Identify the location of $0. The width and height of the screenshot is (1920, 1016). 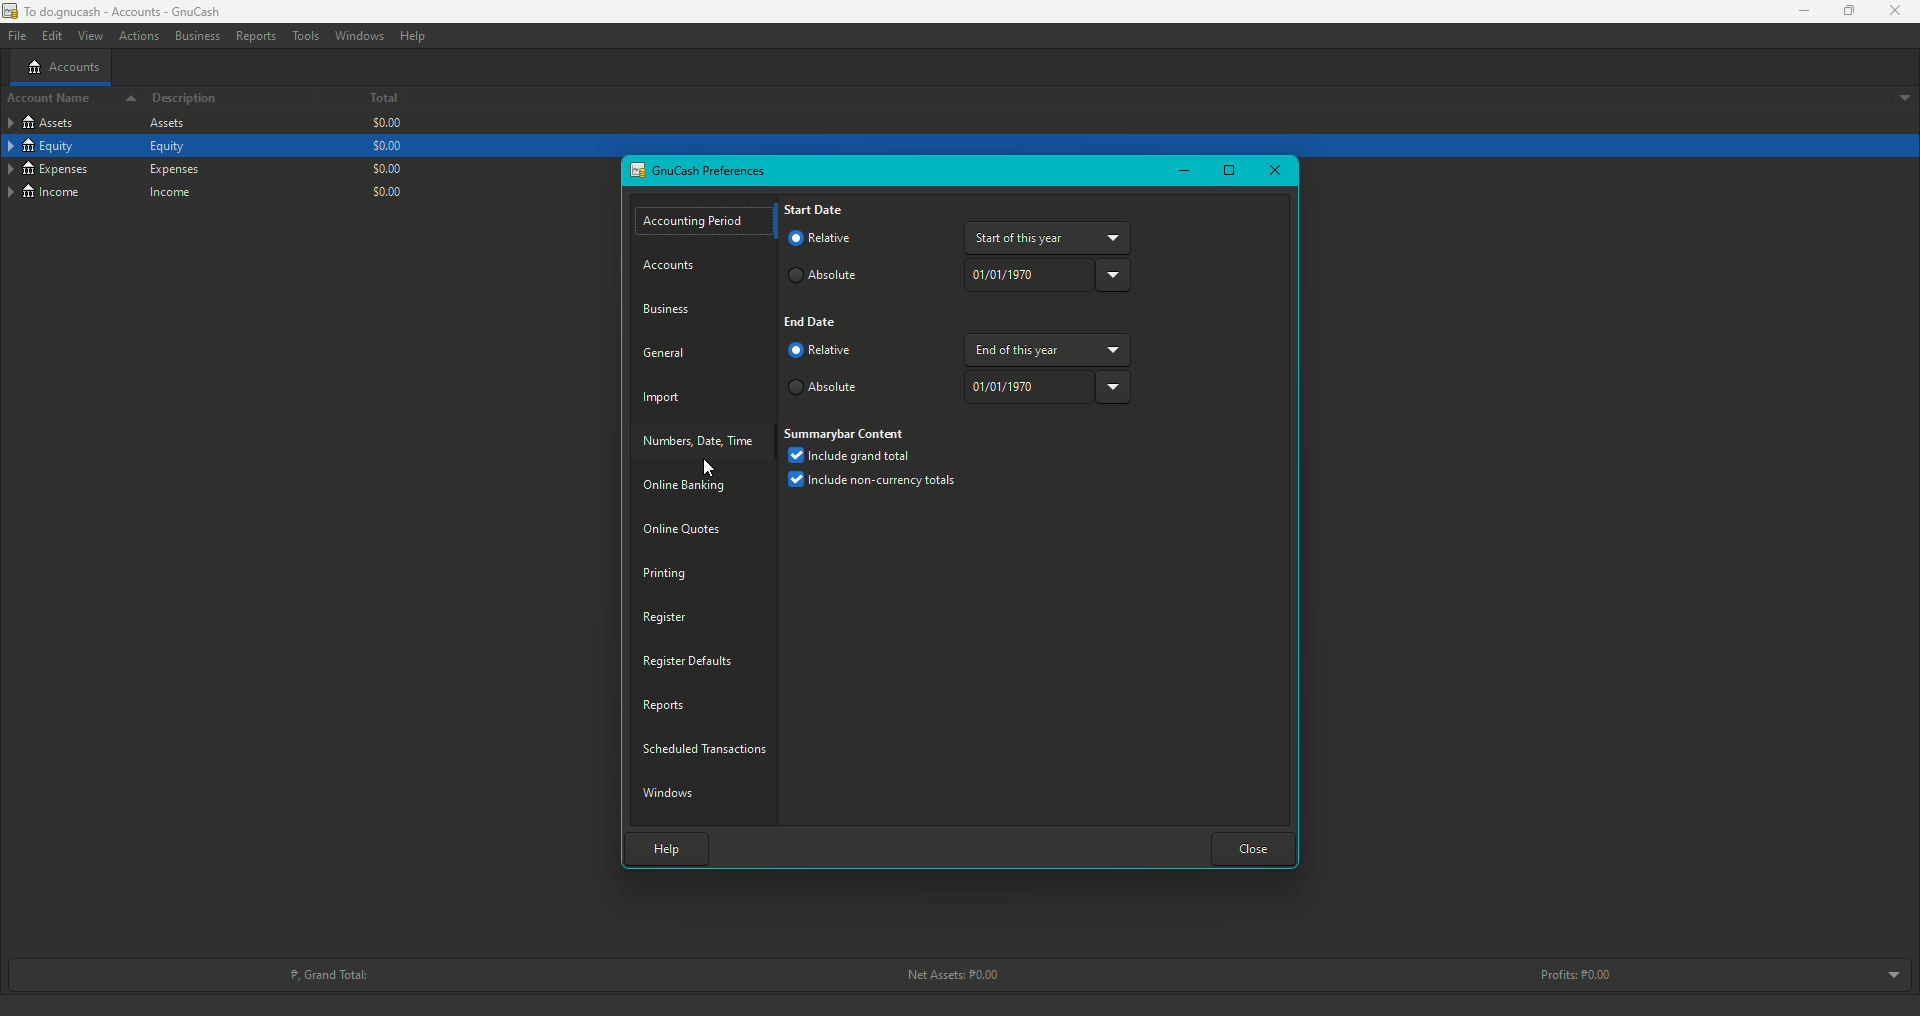
(385, 167).